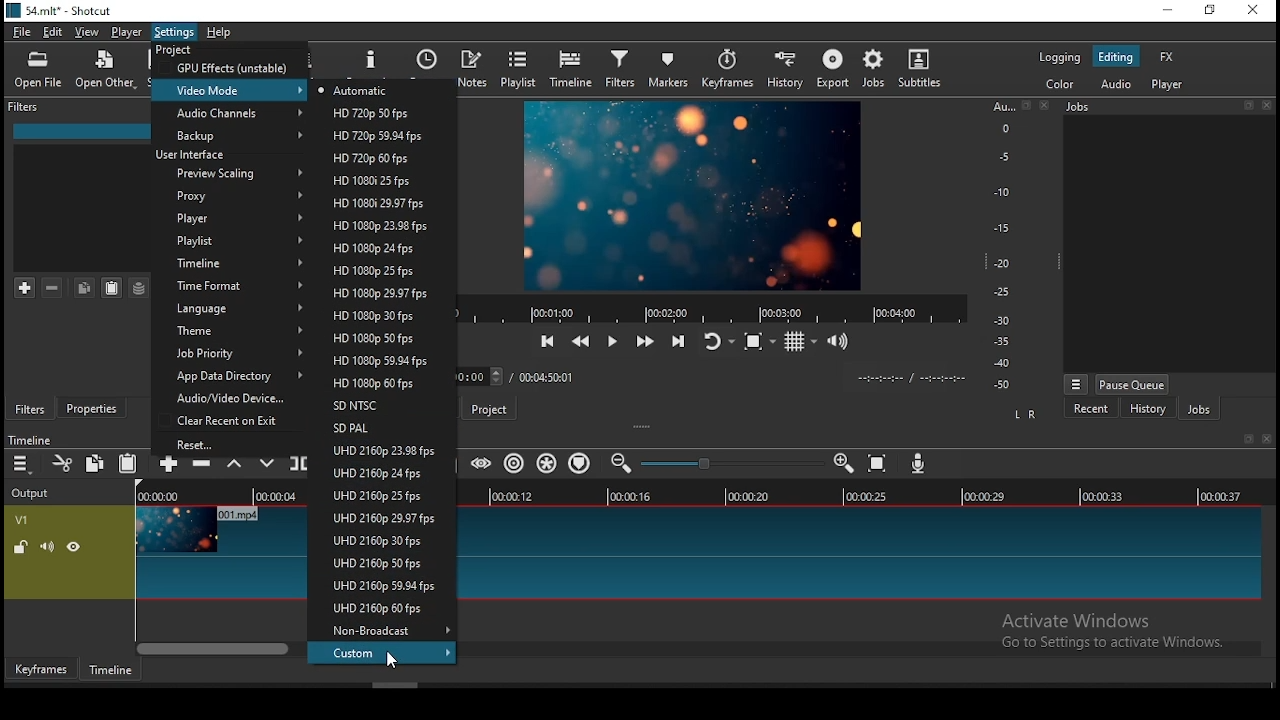 The image size is (1280, 720). What do you see at coordinates (41, 670) in the screenshot?
I see `keyframe` at bounding box center [41, 670].